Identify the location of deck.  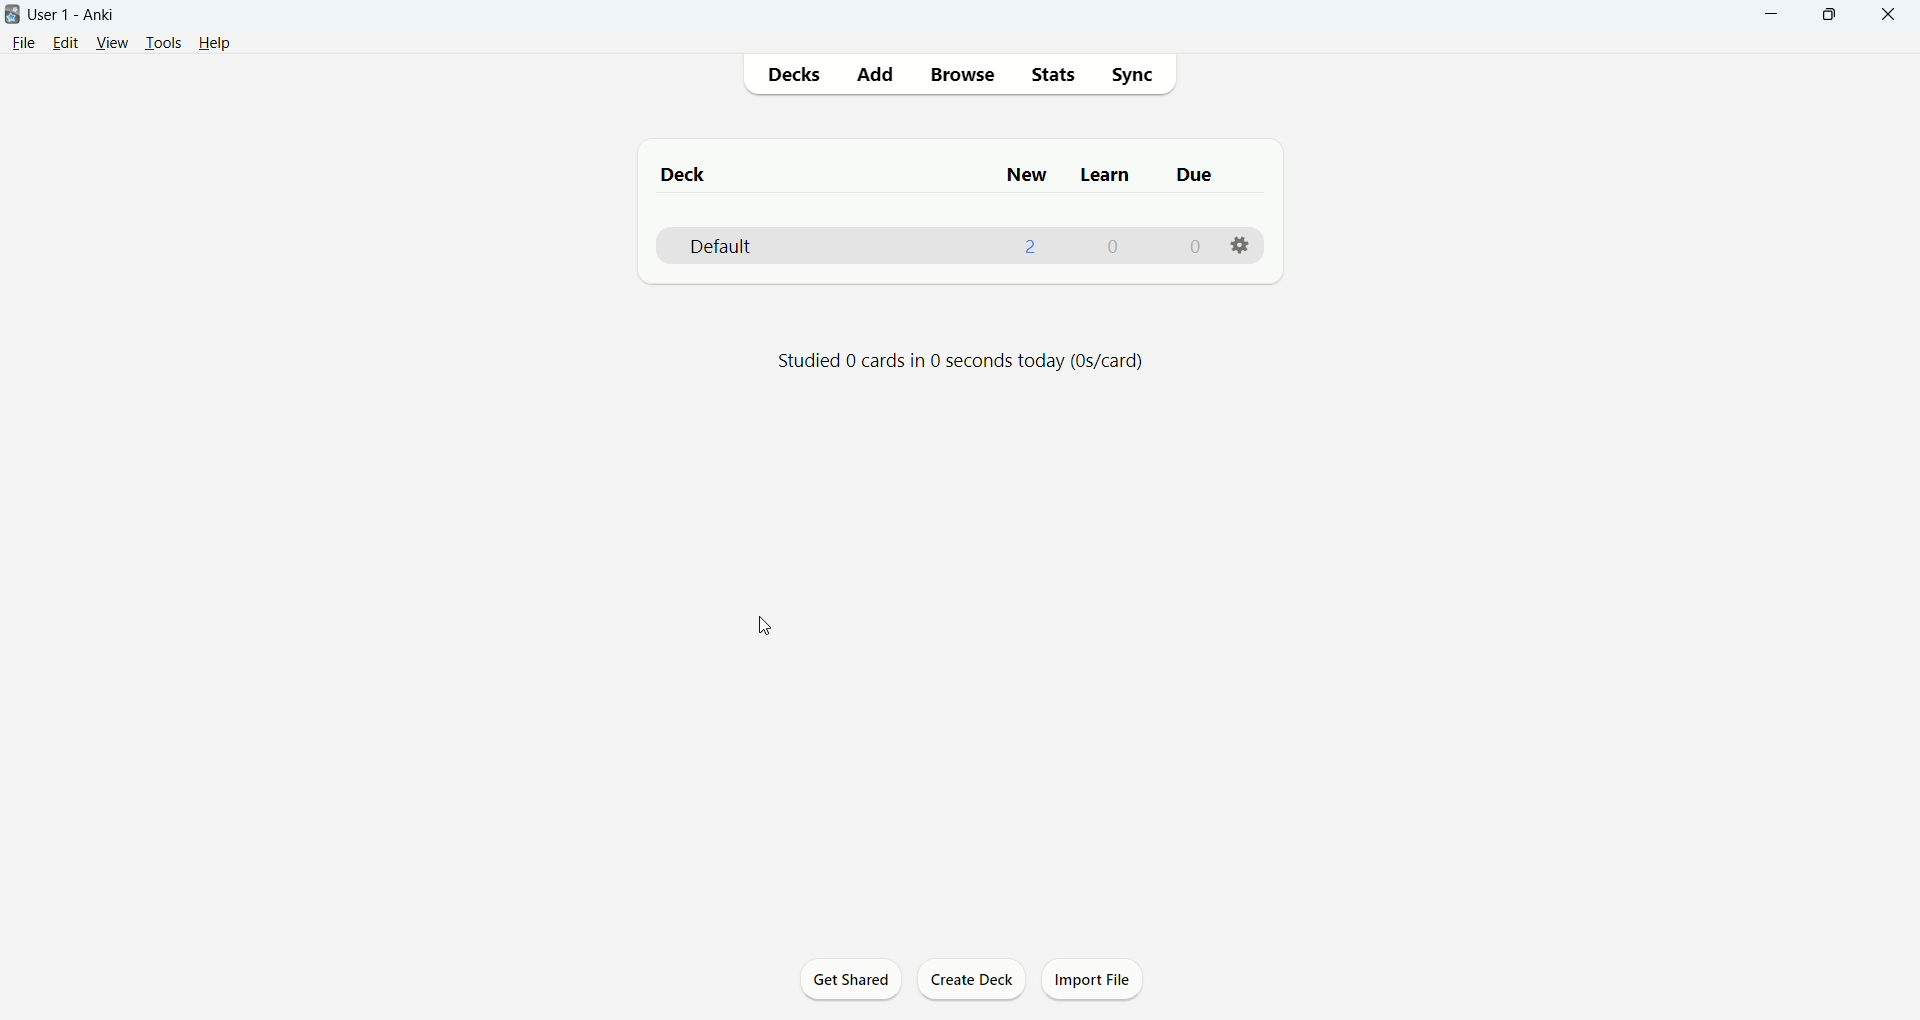
(688, 176).